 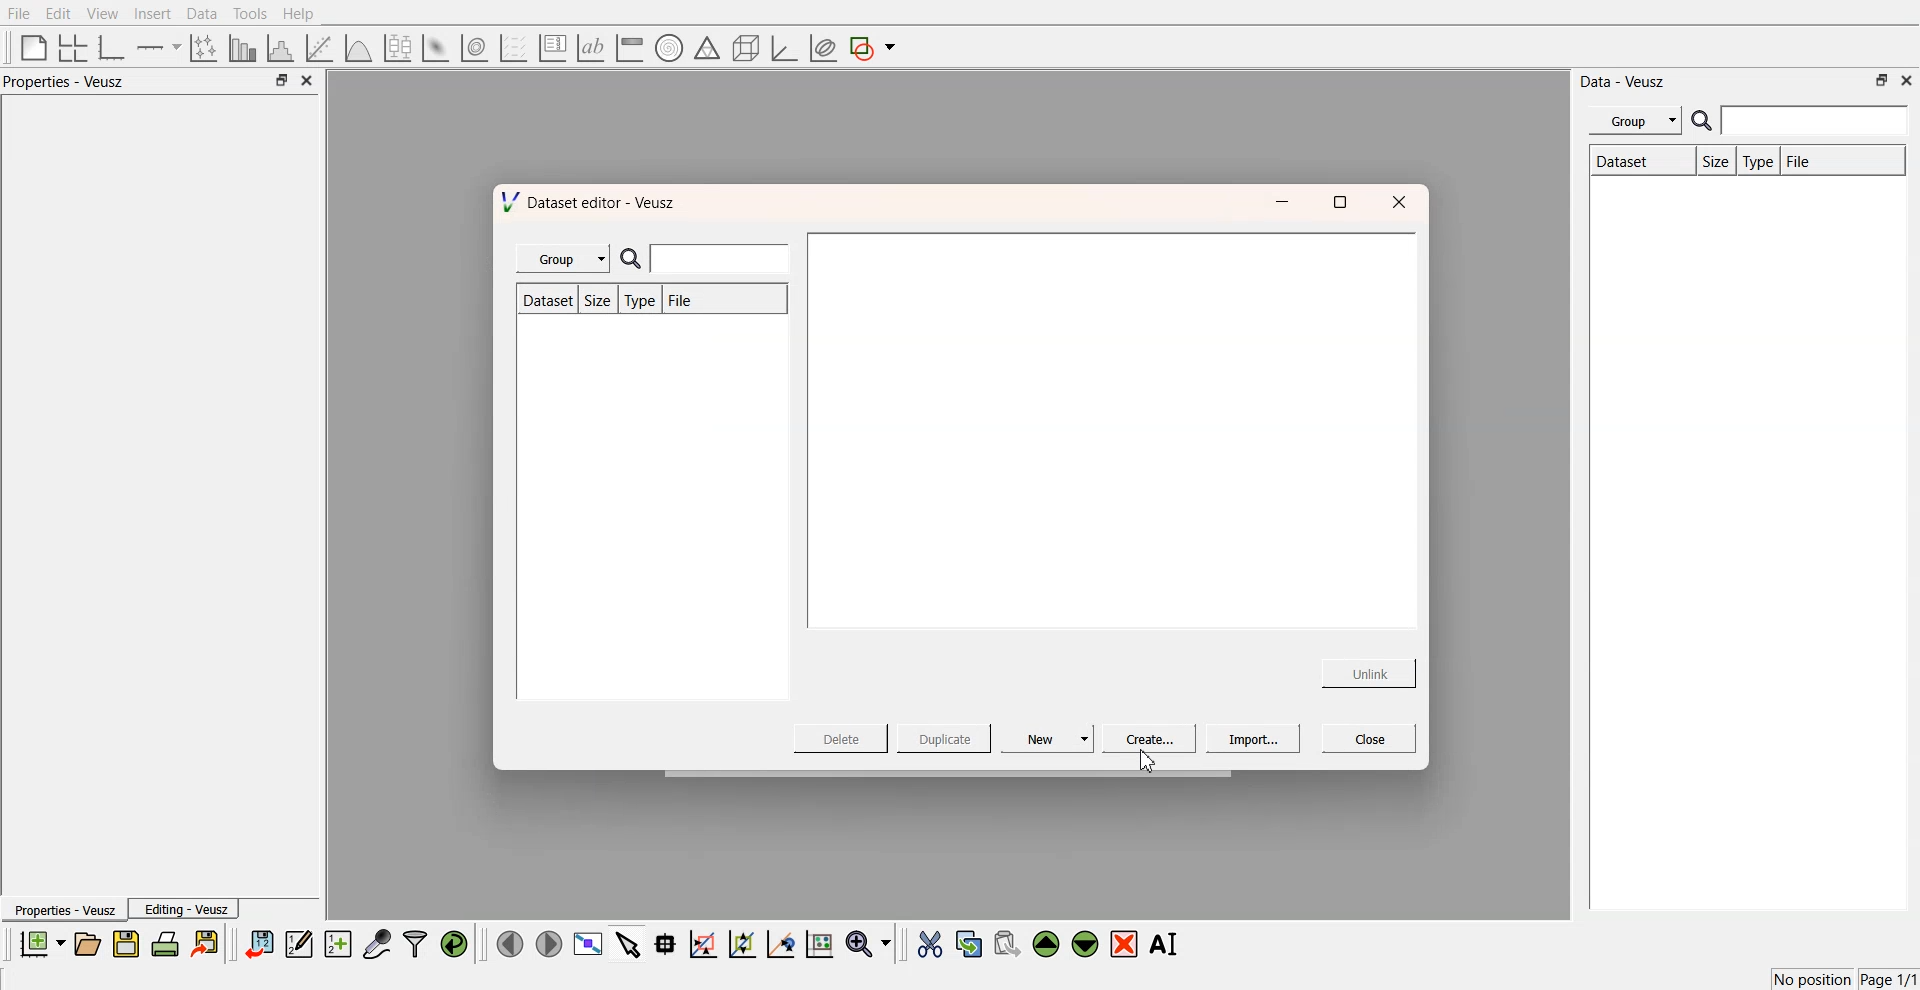 I want to click on plot a boxplot, so click(x=396, y=45).